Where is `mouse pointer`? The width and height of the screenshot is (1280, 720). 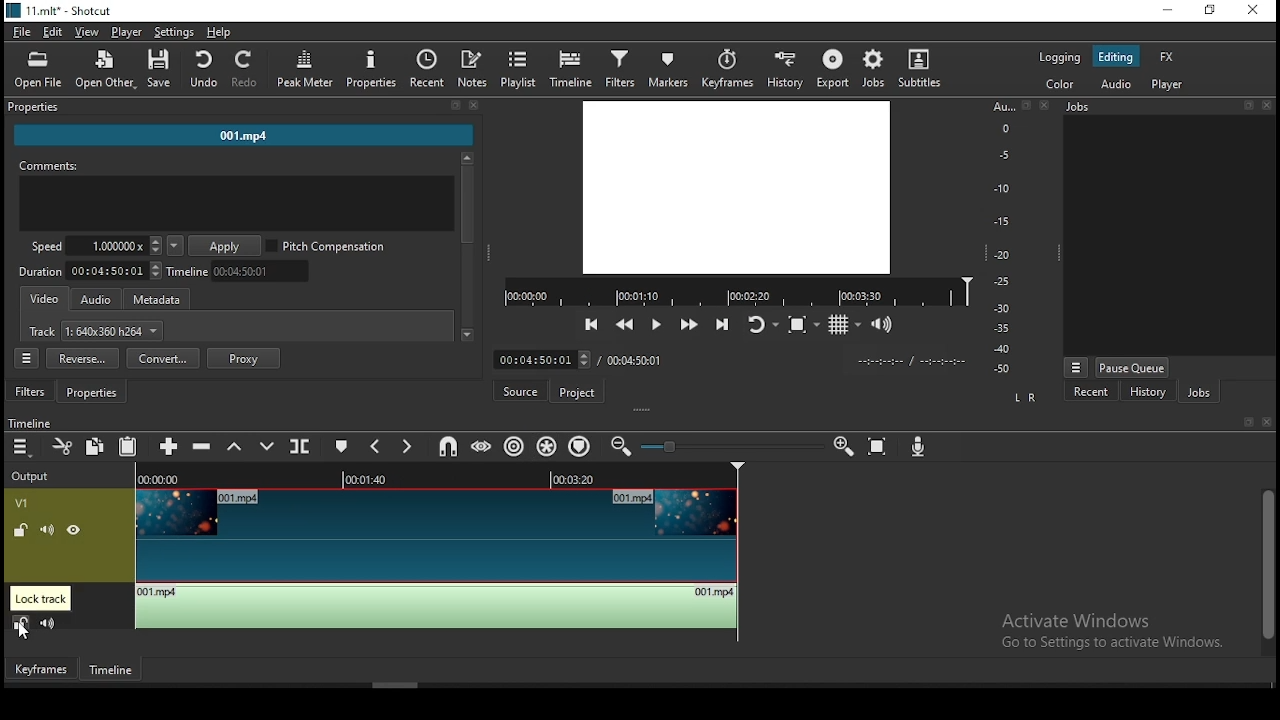
mouse pointer is located at coordinates (25, 632).